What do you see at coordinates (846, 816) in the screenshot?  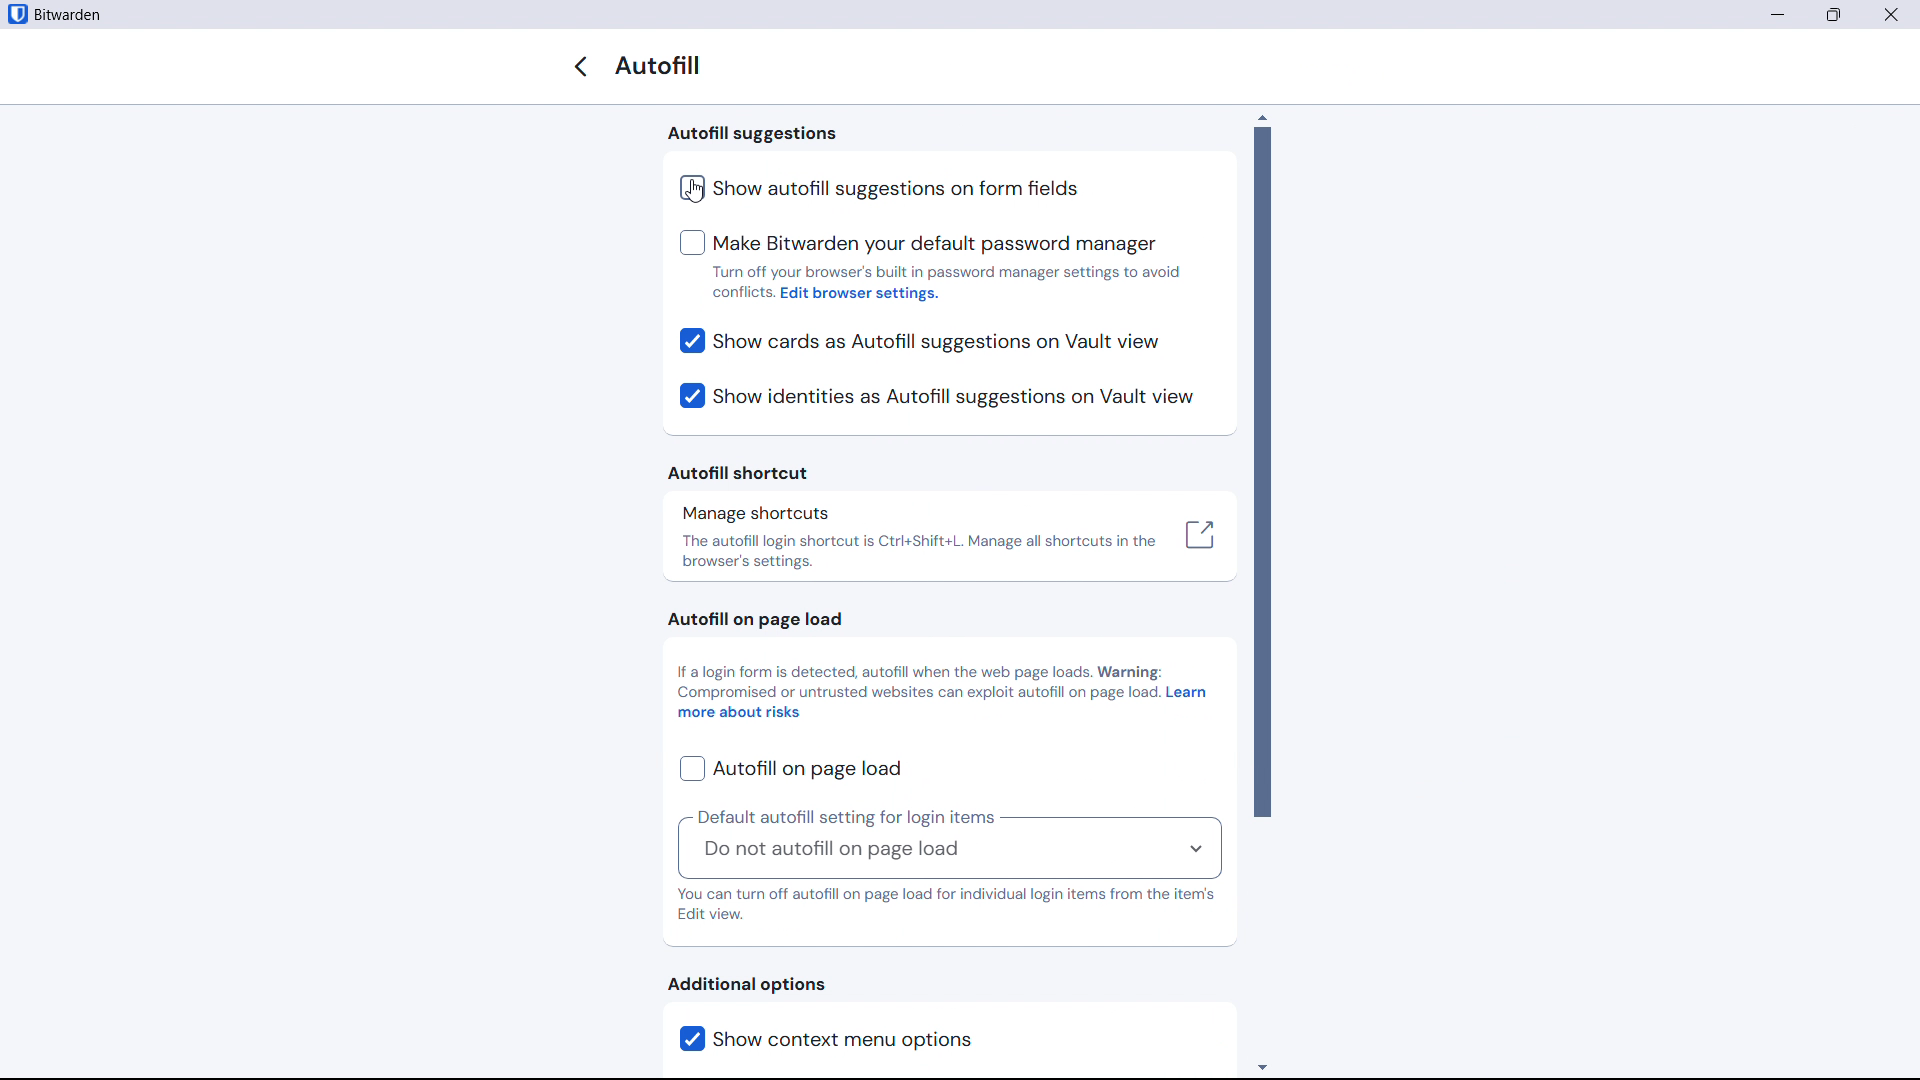 I see `Default autofield settings for login items` at bounding box center [846, 816].